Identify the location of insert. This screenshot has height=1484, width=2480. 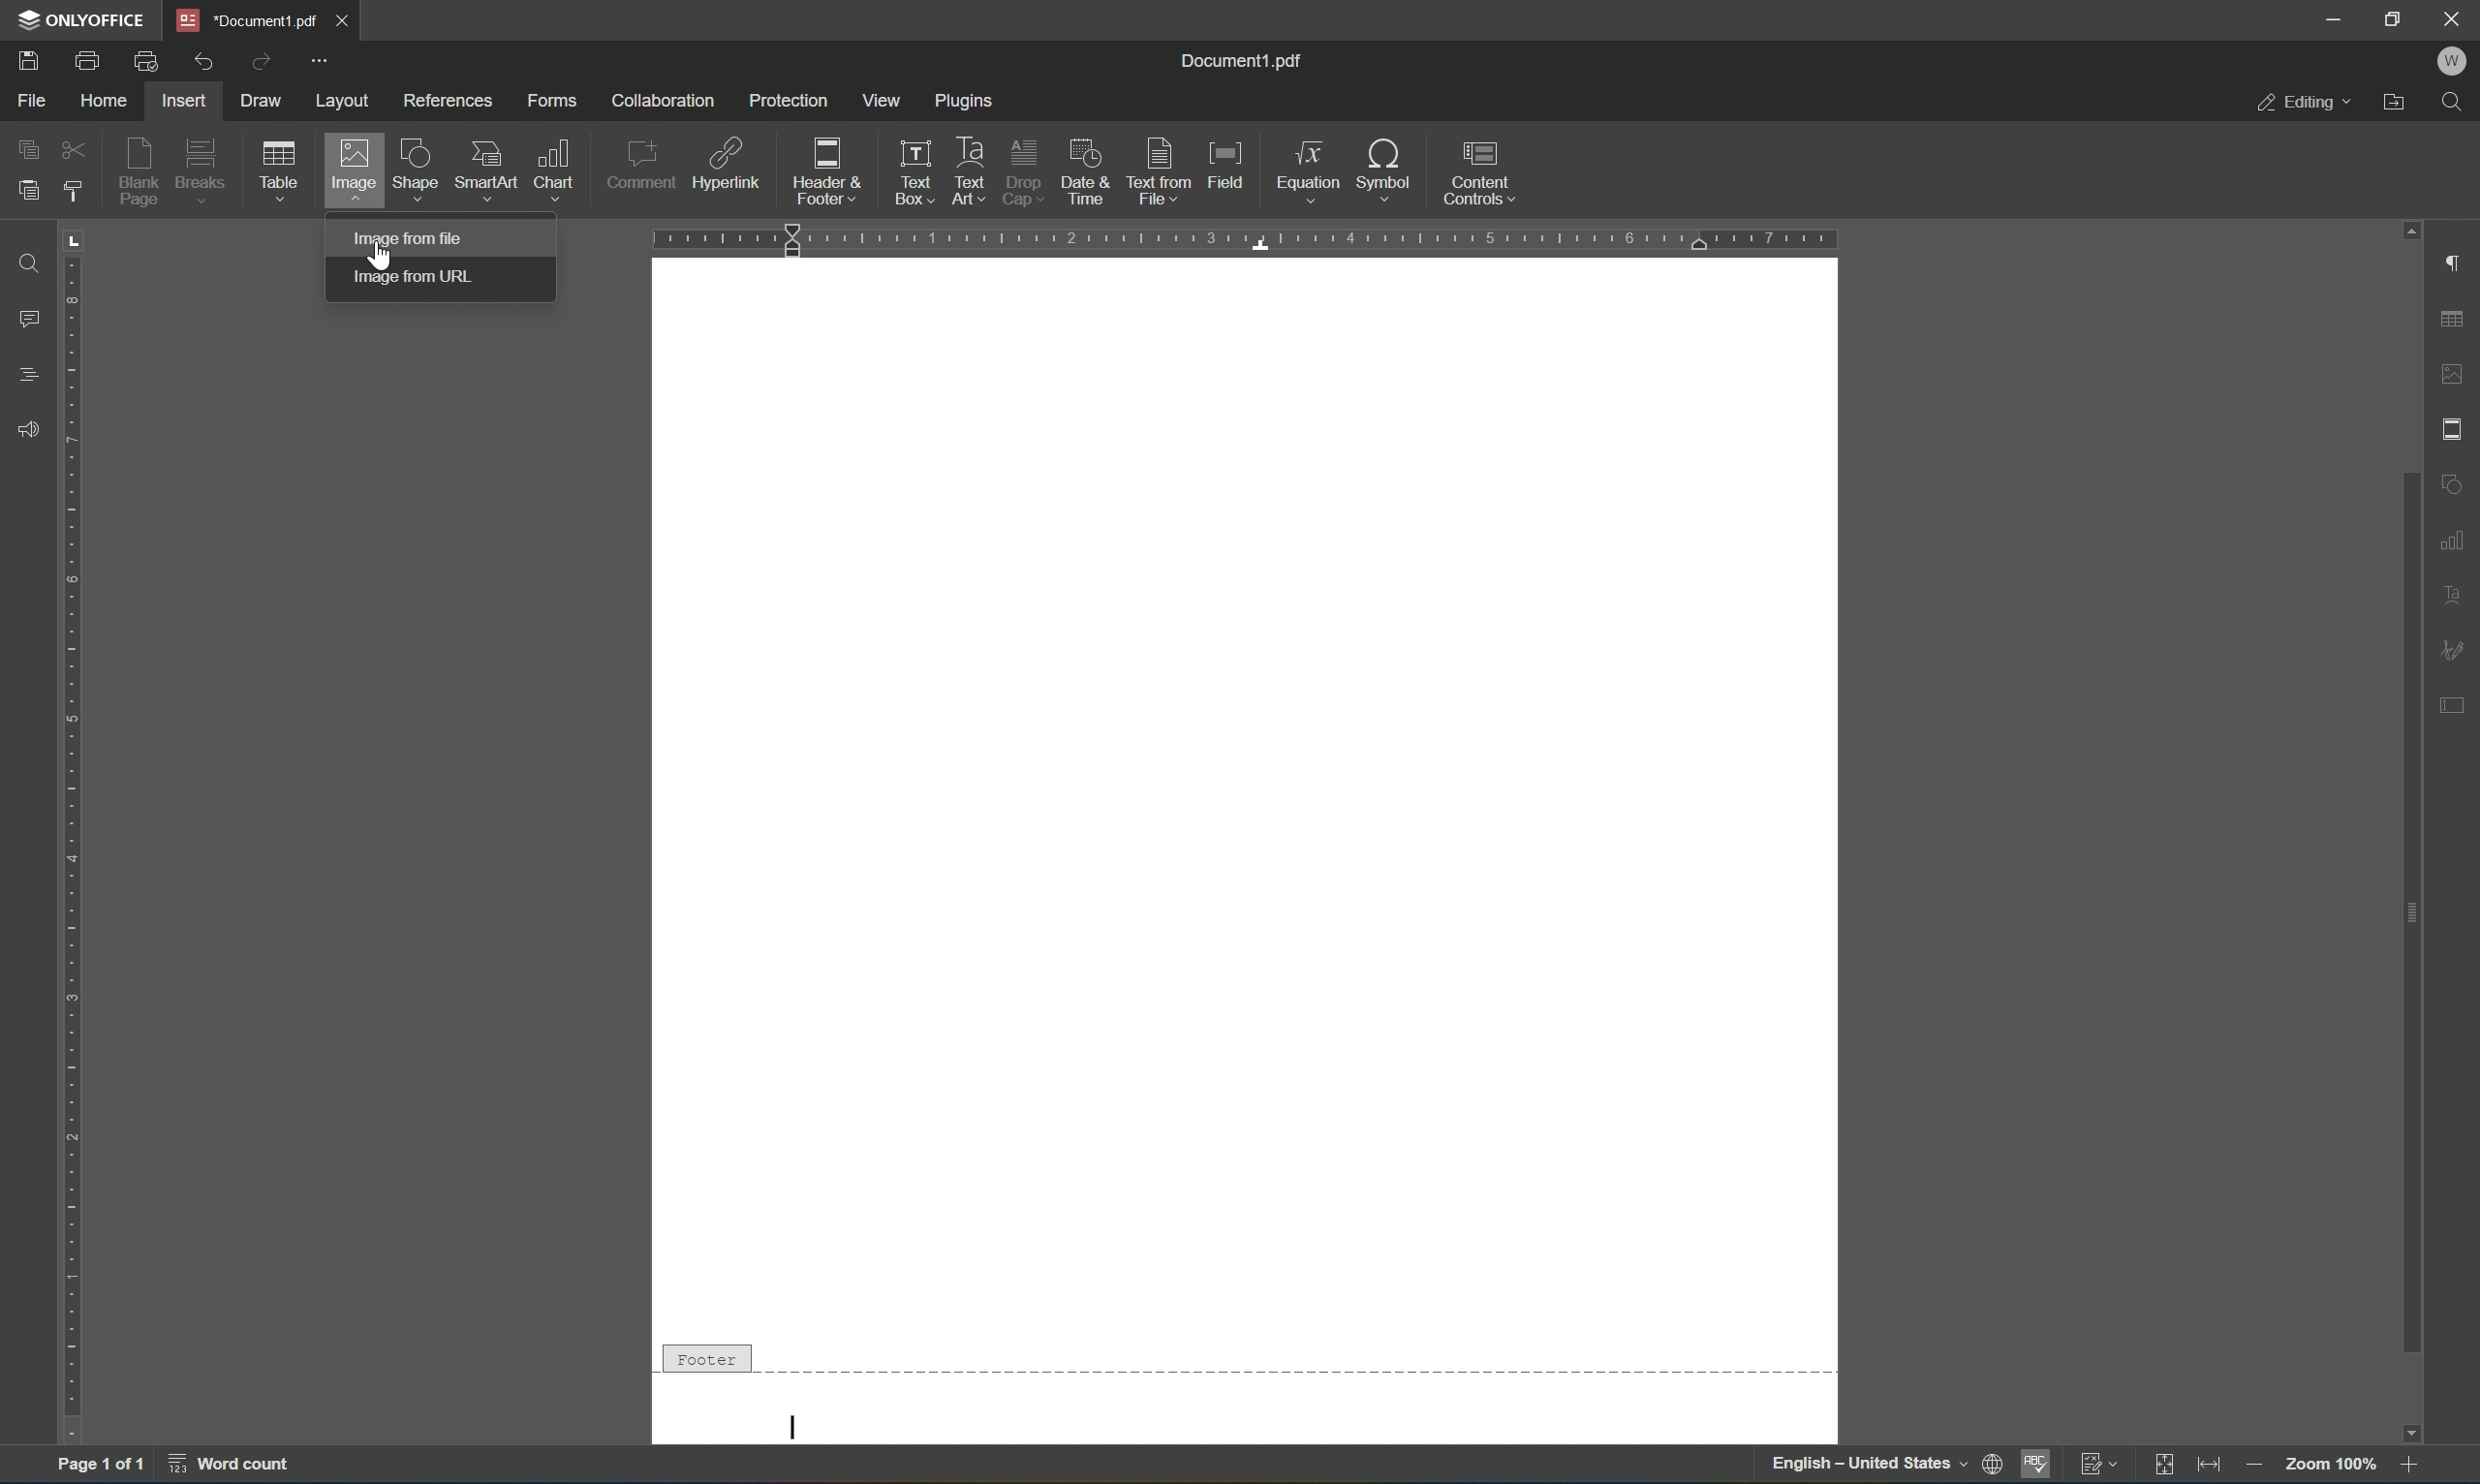
(188, 102).